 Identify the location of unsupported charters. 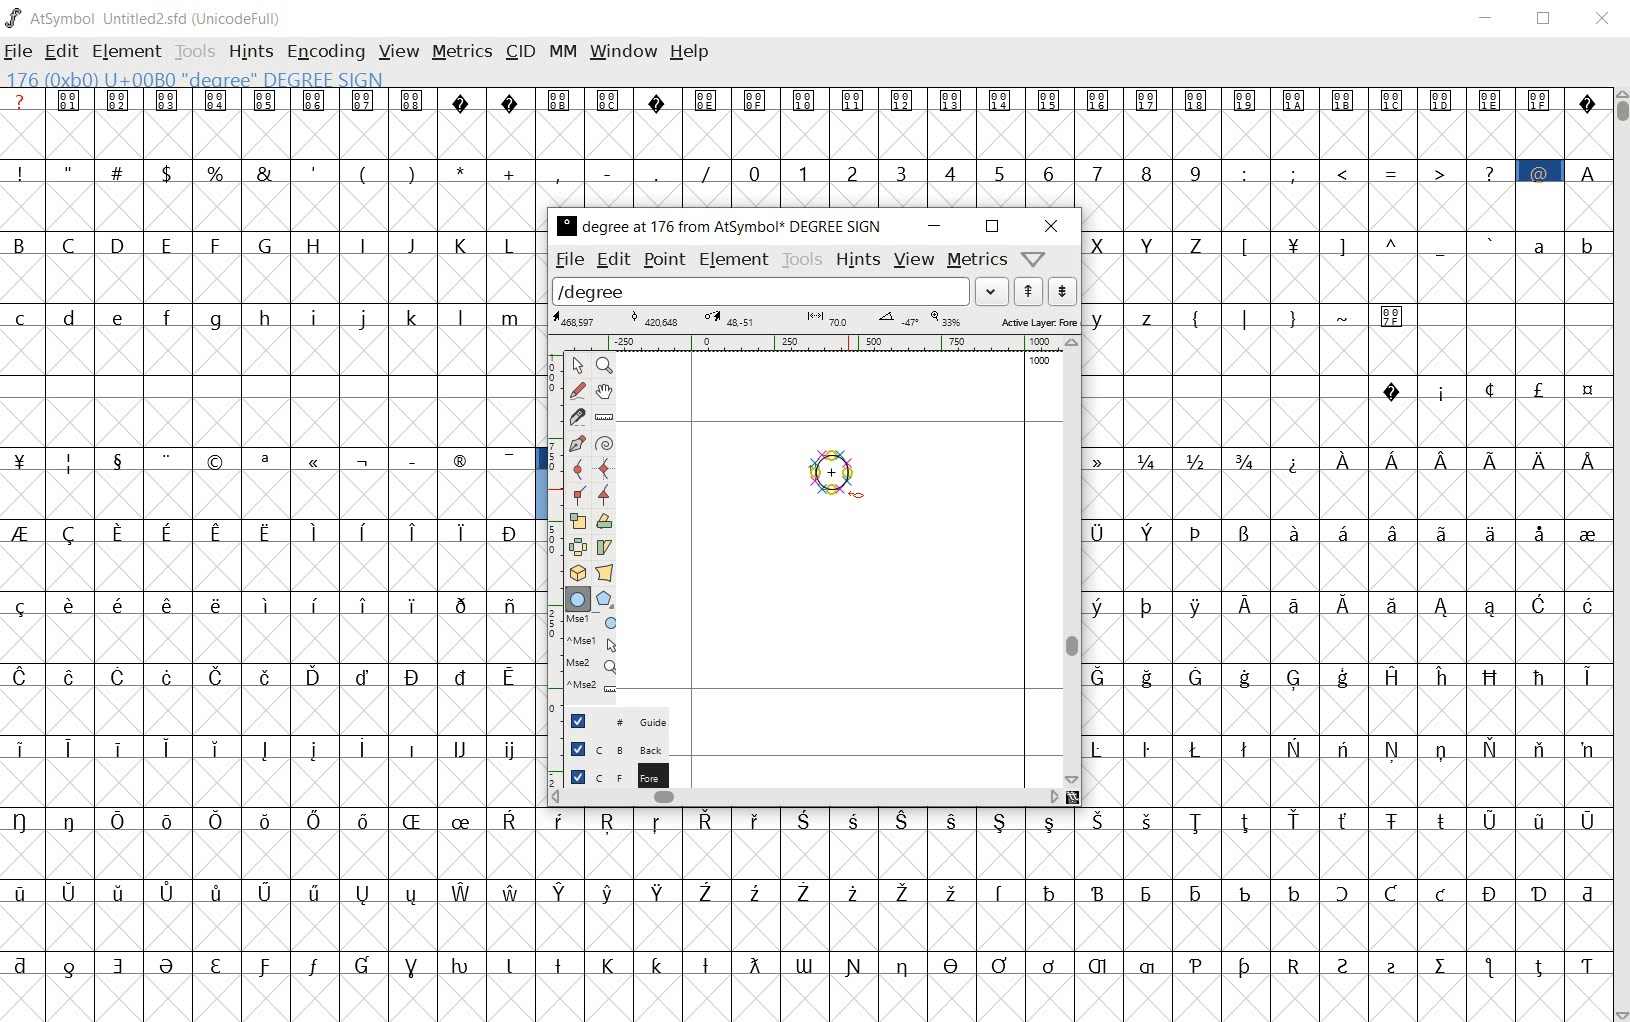
(487, 99).